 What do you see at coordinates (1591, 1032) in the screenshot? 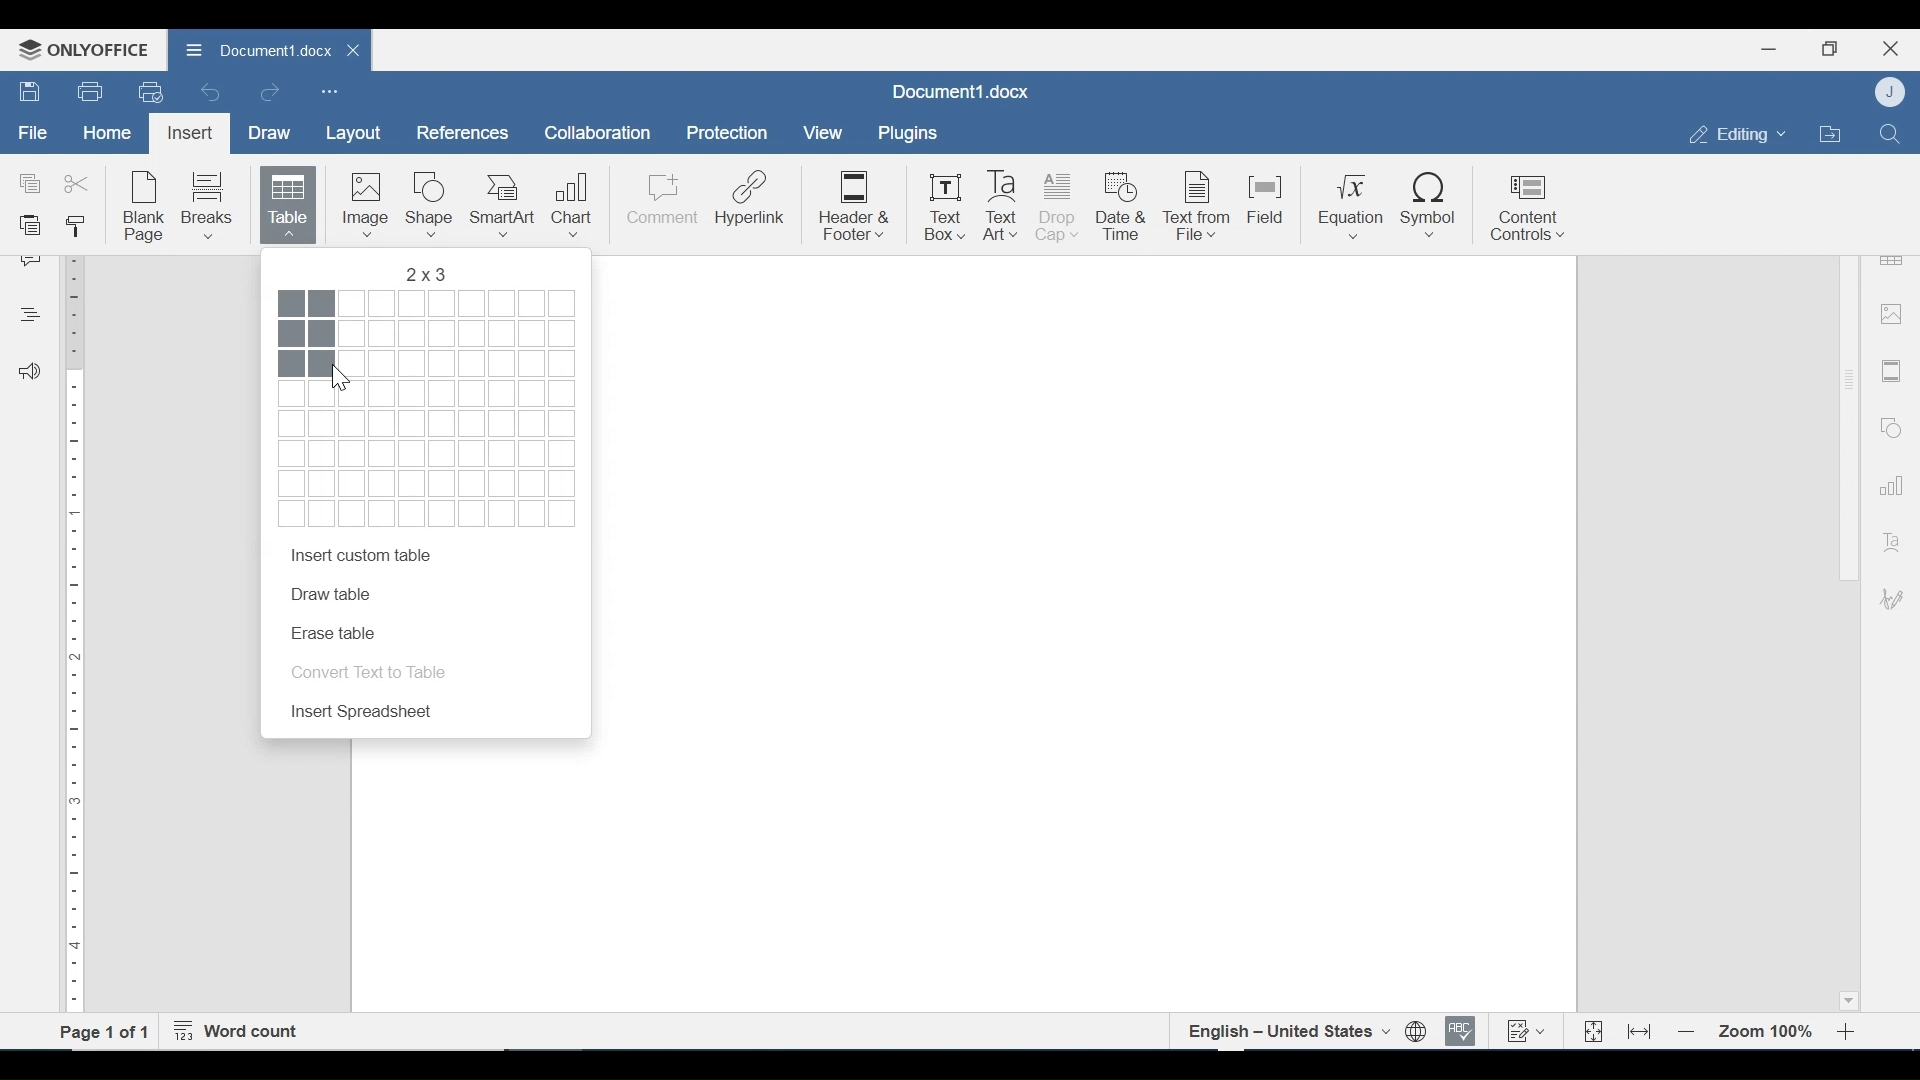
I see `Fit to Page` at bounding box center [1591, 1032].